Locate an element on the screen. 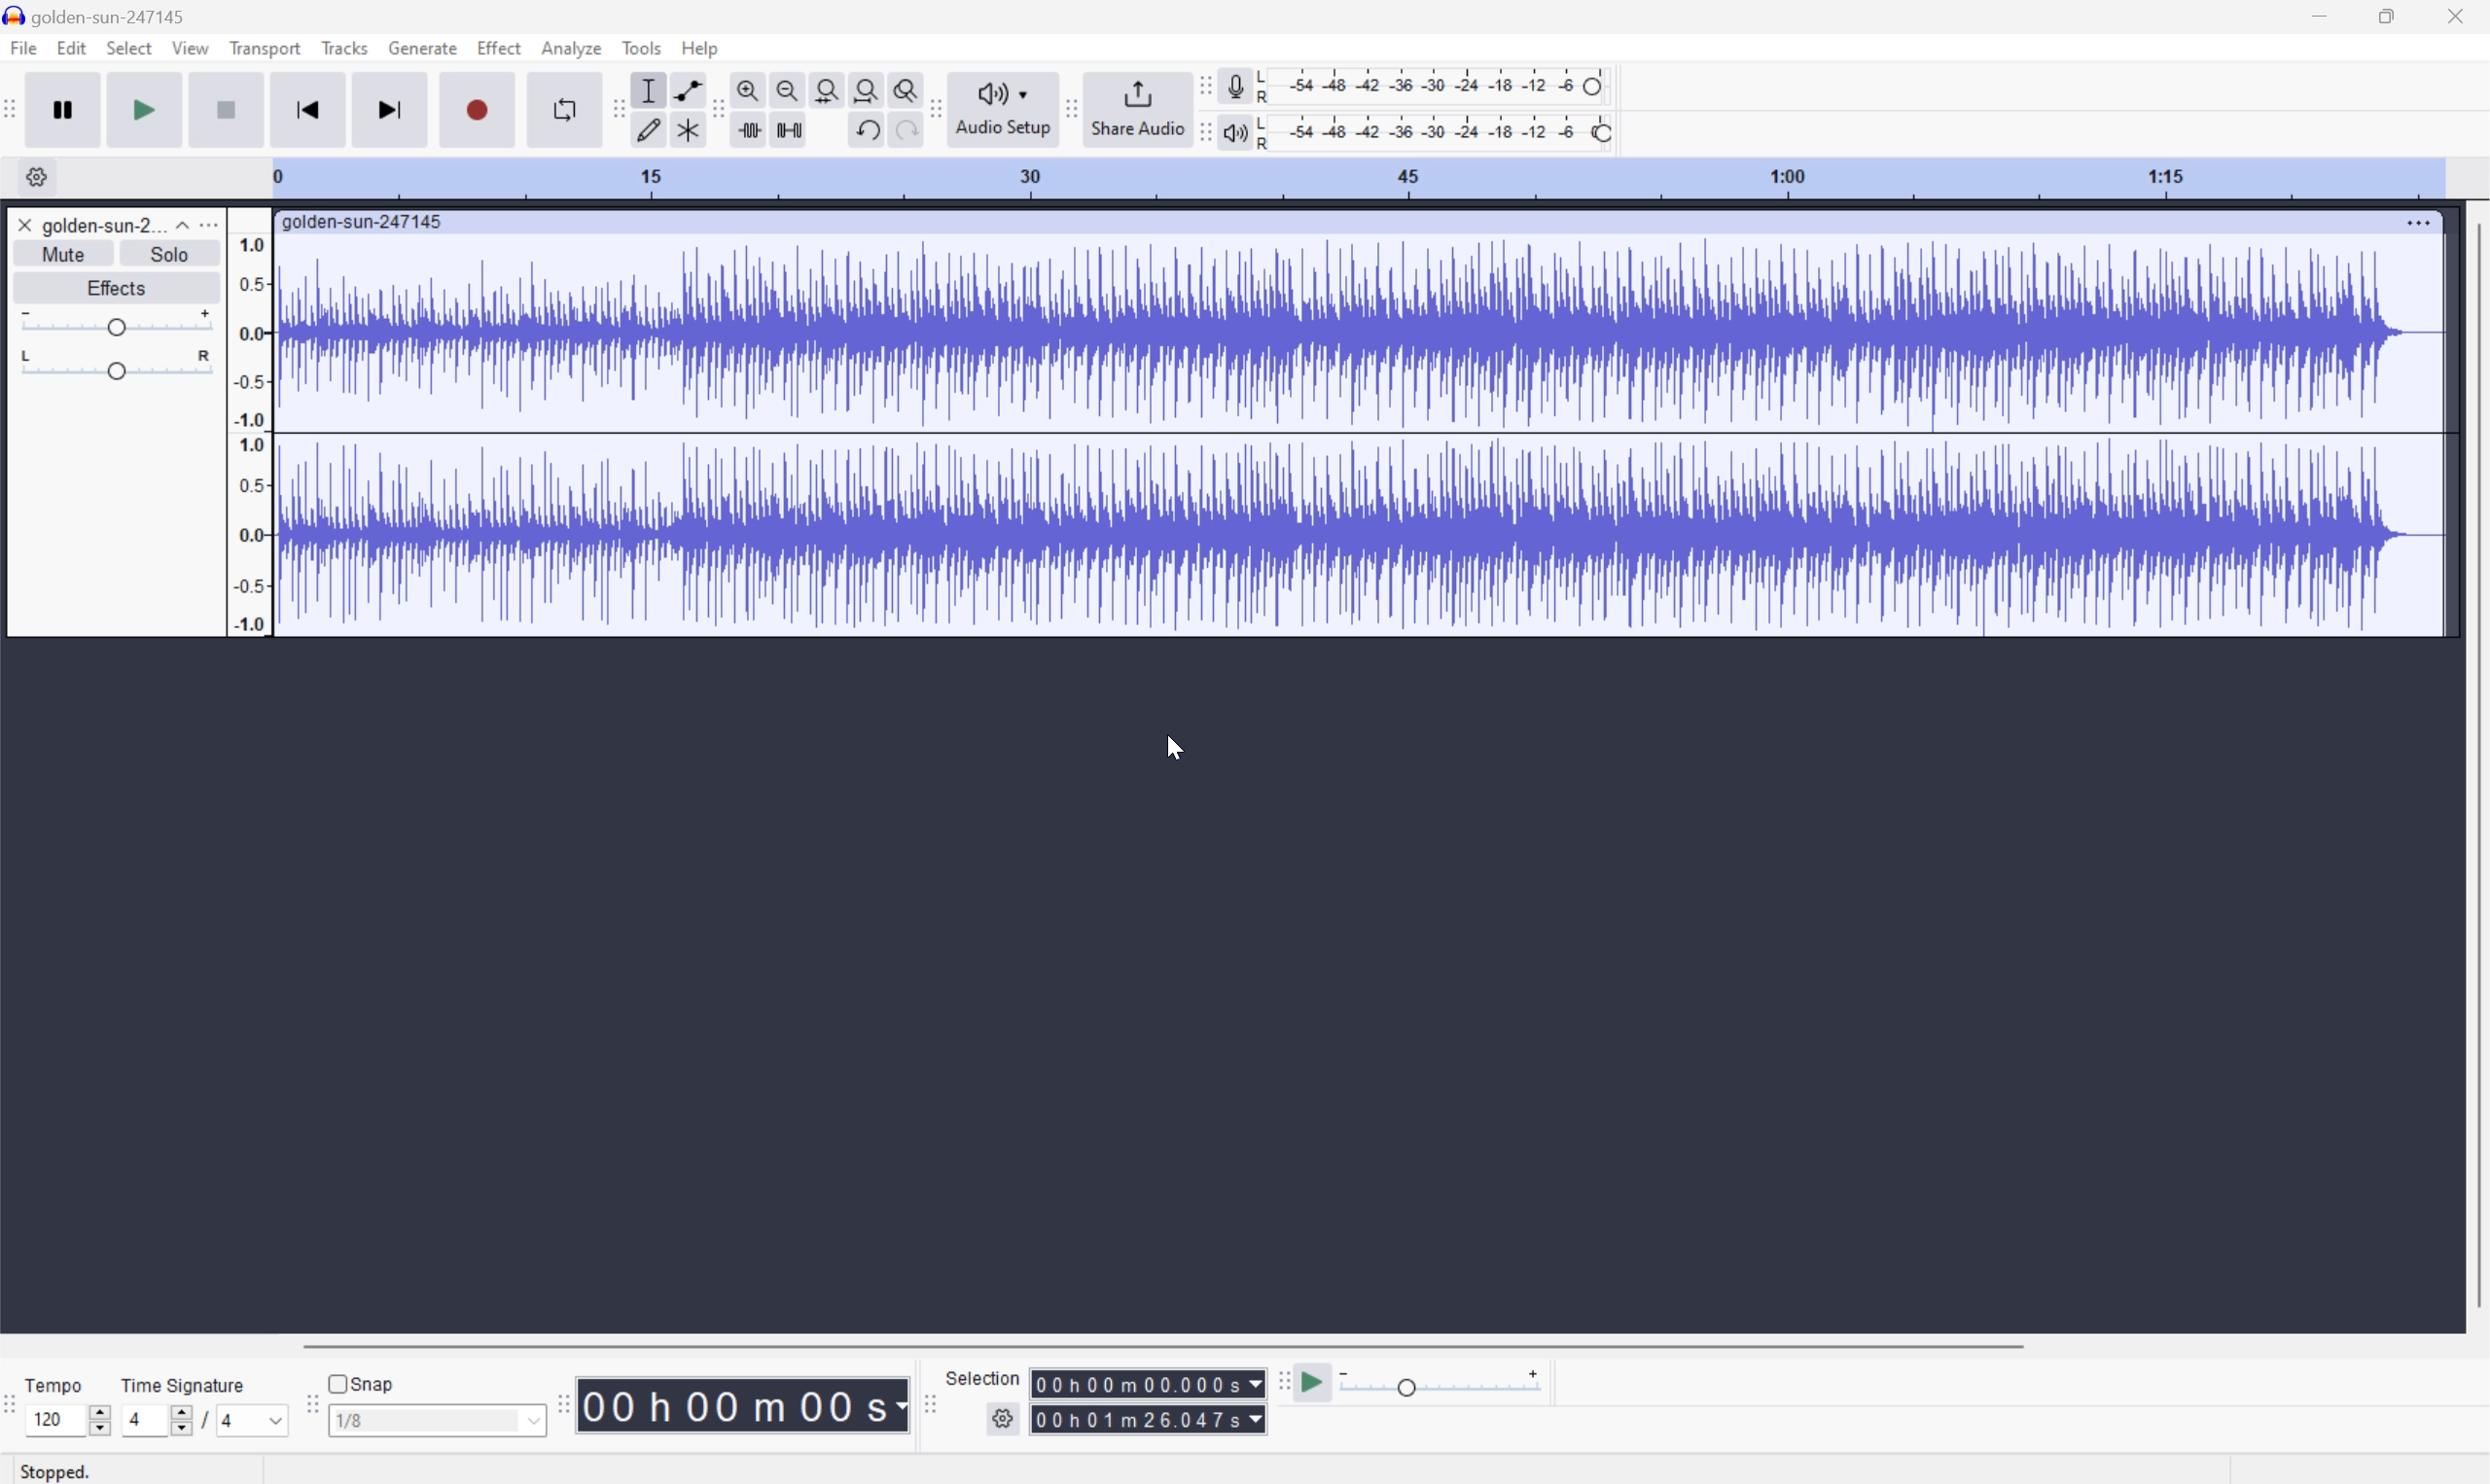 This screenshot has width=2490, height=1484. Slider is located at coordinates (101, 1420).